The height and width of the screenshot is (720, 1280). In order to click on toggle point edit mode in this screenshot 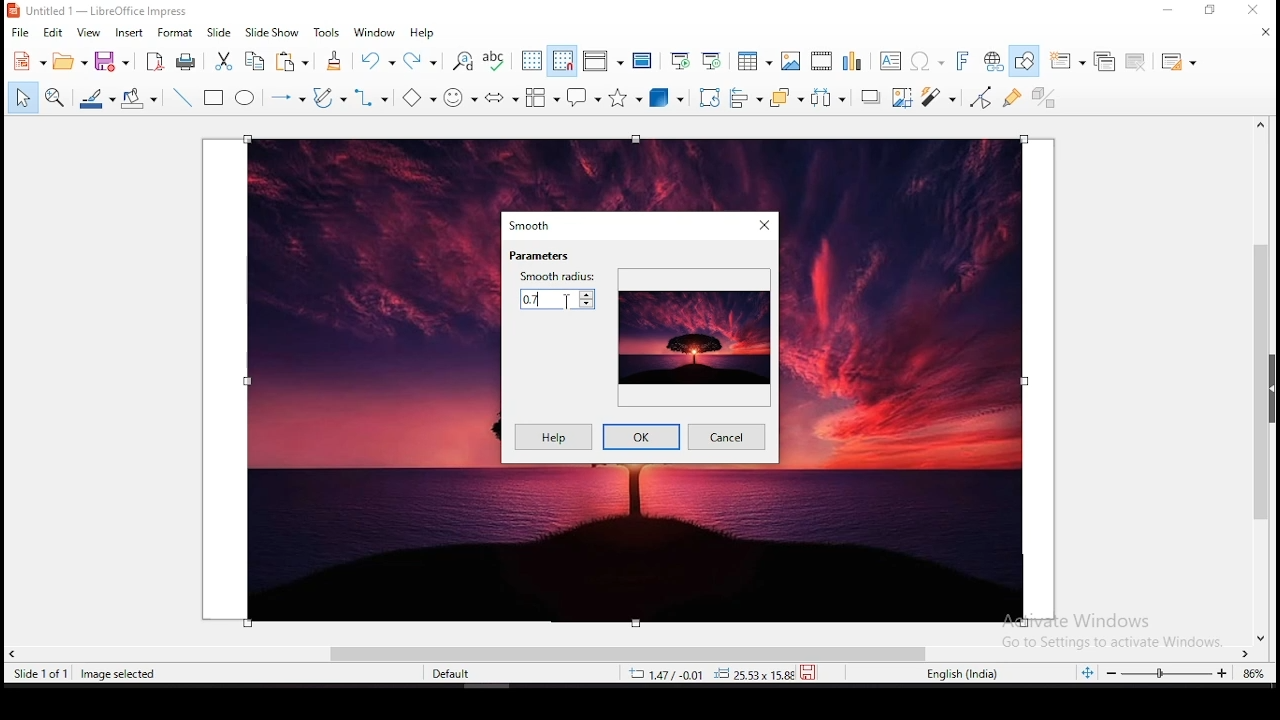, I will do `click(980, 97)`.